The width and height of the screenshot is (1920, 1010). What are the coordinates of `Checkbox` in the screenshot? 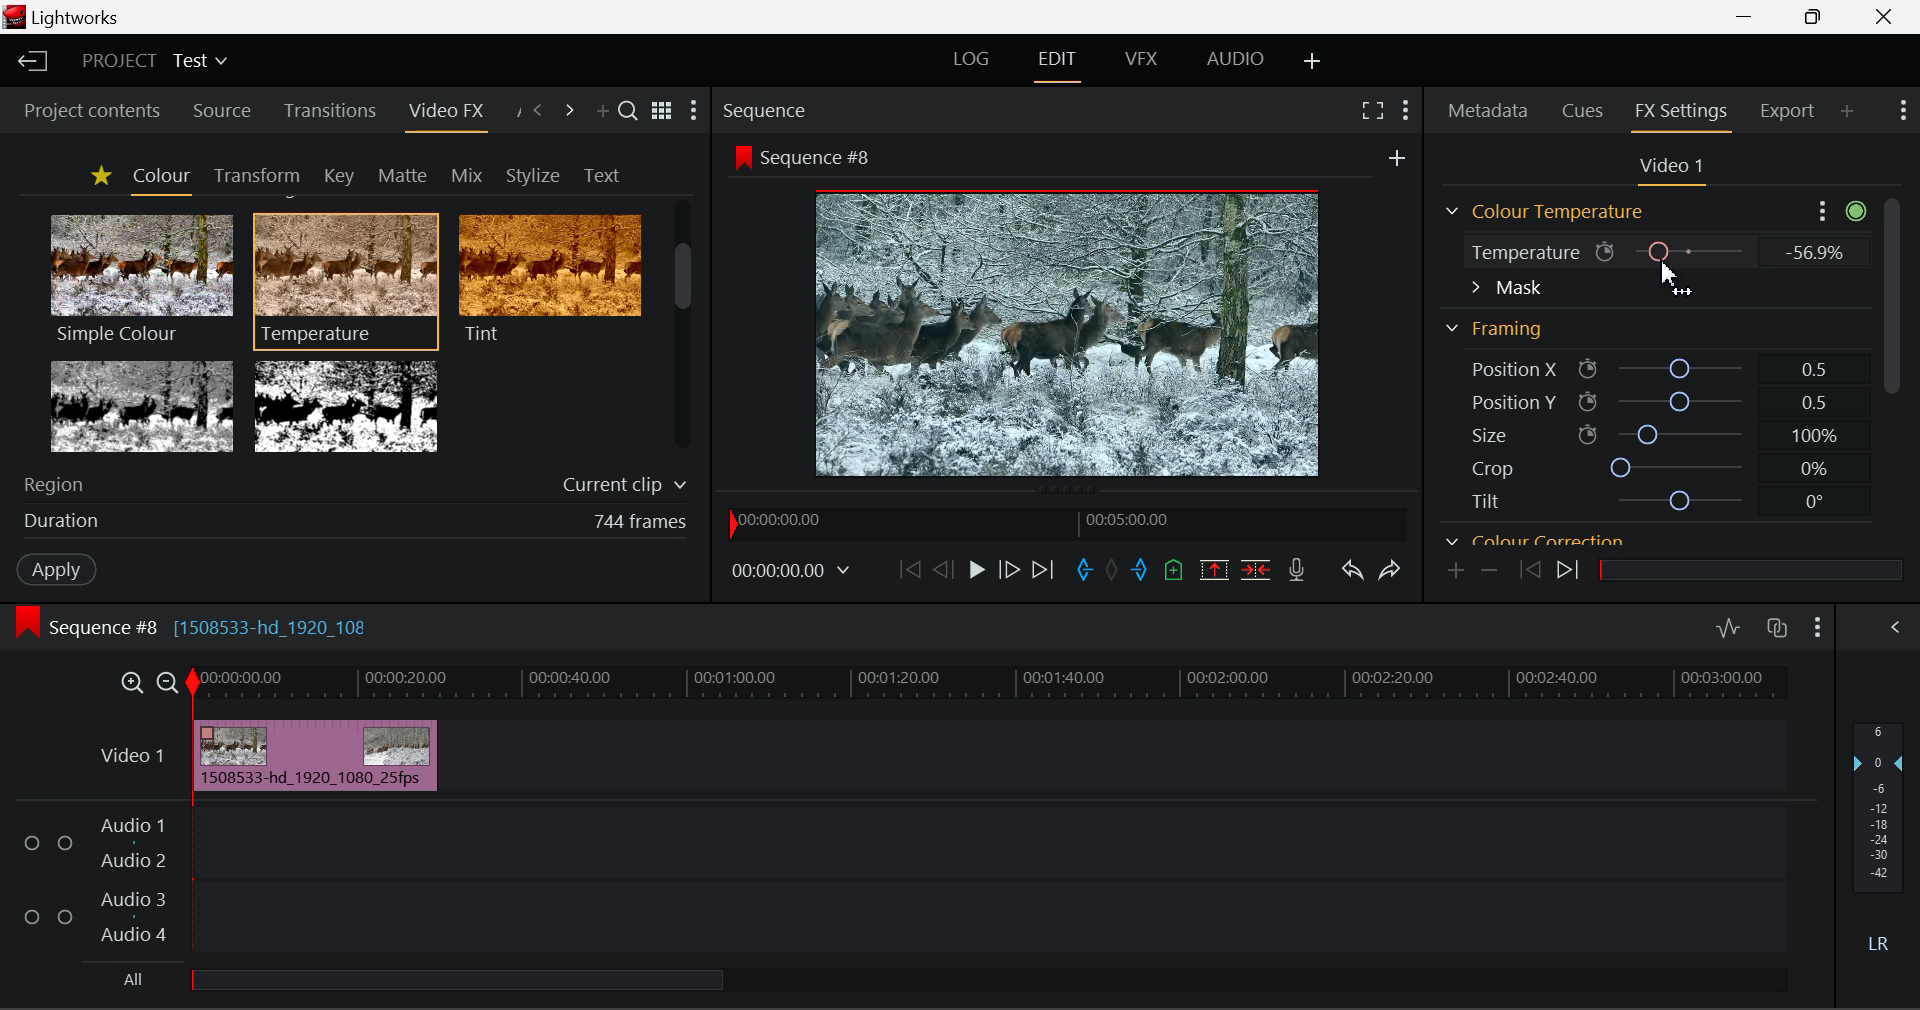 It's located at (64, 915).